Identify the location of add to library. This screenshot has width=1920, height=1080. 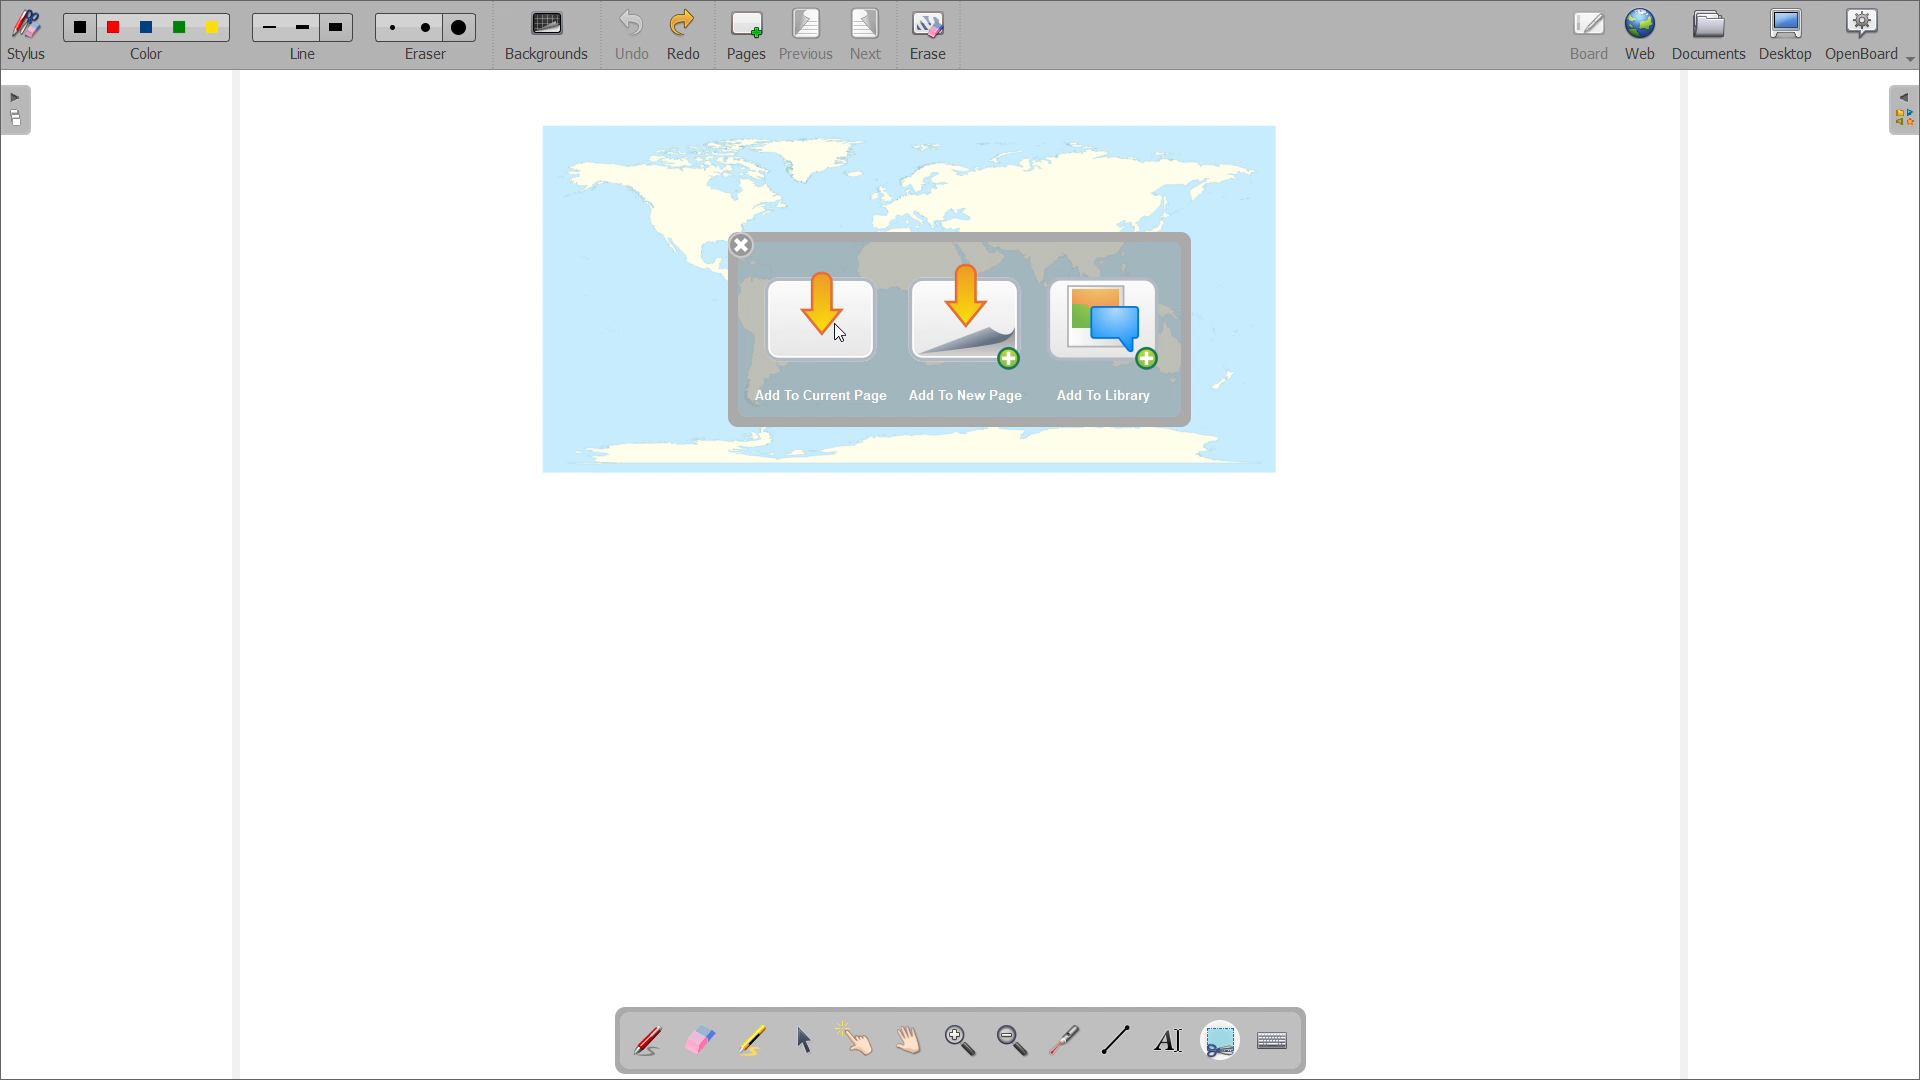
(1104, 323).